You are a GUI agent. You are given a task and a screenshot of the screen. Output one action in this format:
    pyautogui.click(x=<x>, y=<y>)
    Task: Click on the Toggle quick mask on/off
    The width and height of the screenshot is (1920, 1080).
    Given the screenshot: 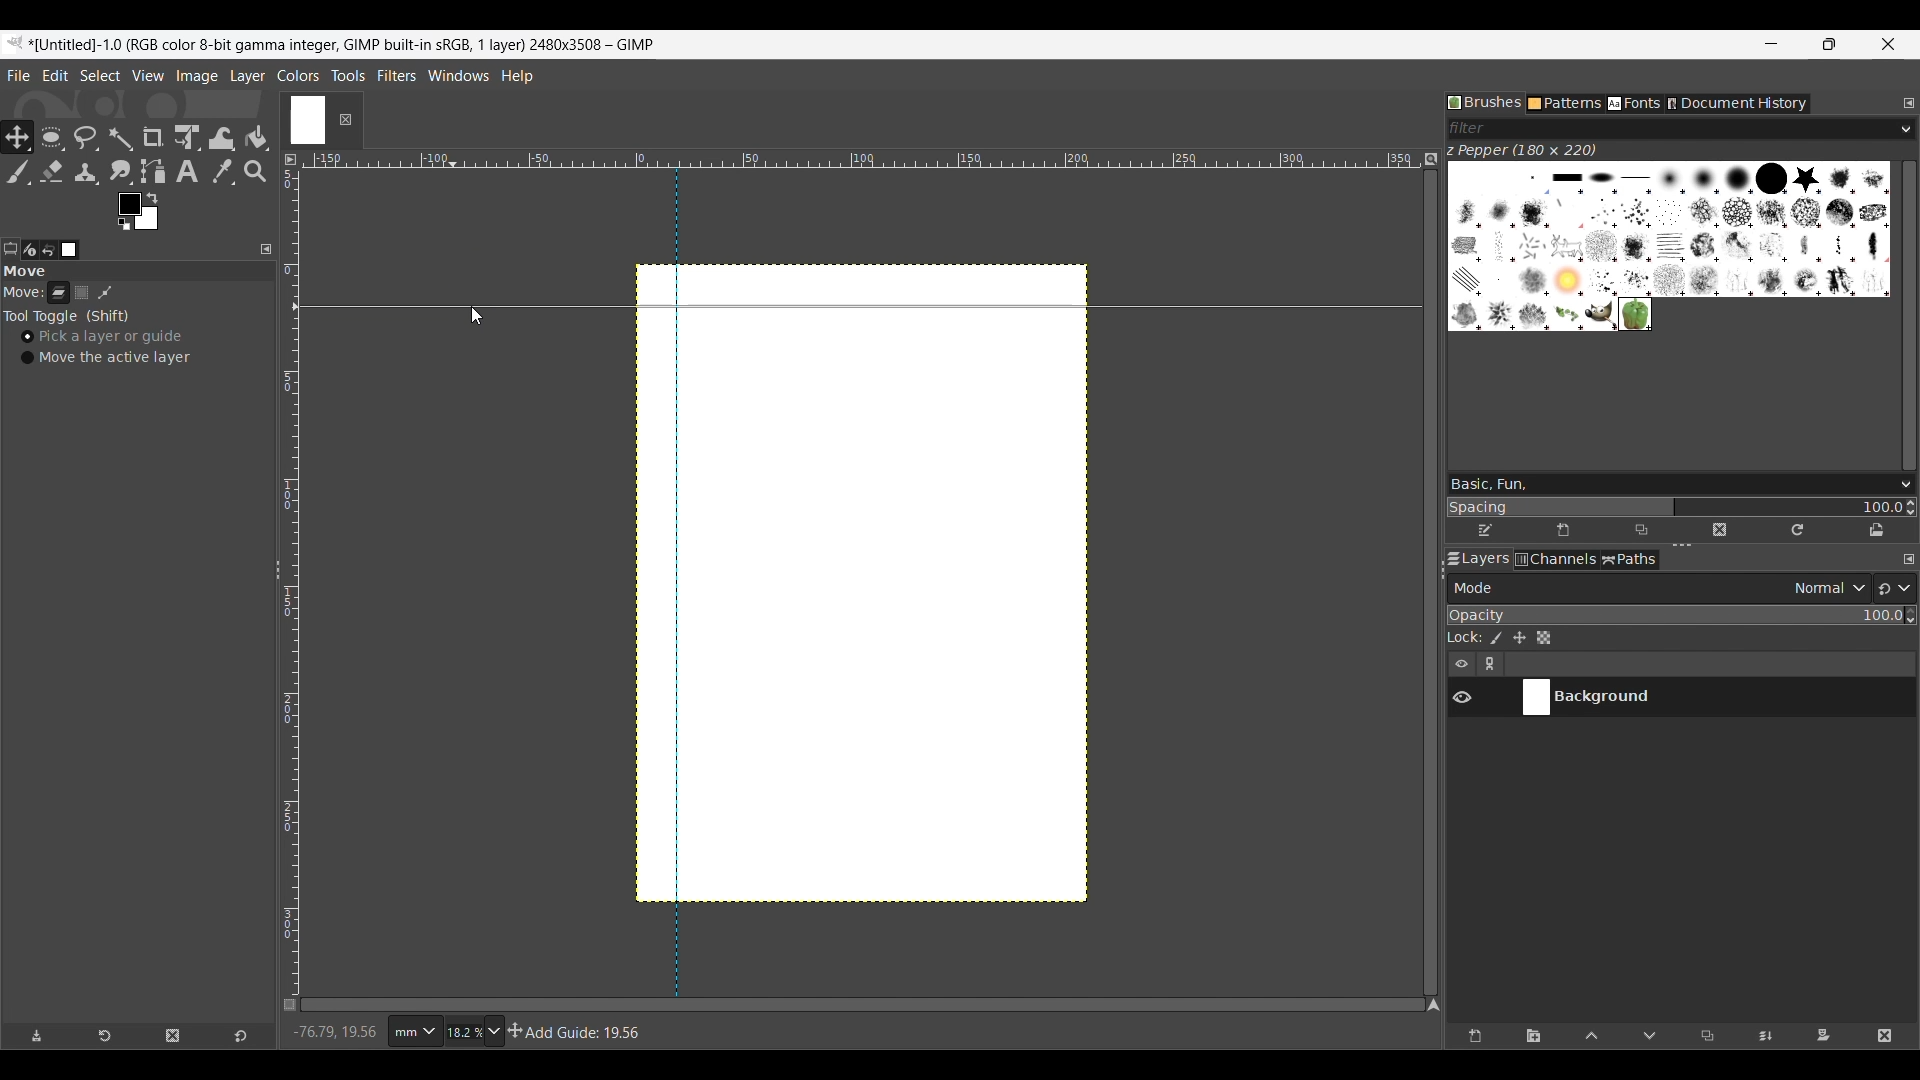 What is the action you would take?
    pyautogui.click(x=291, y=1006)
    